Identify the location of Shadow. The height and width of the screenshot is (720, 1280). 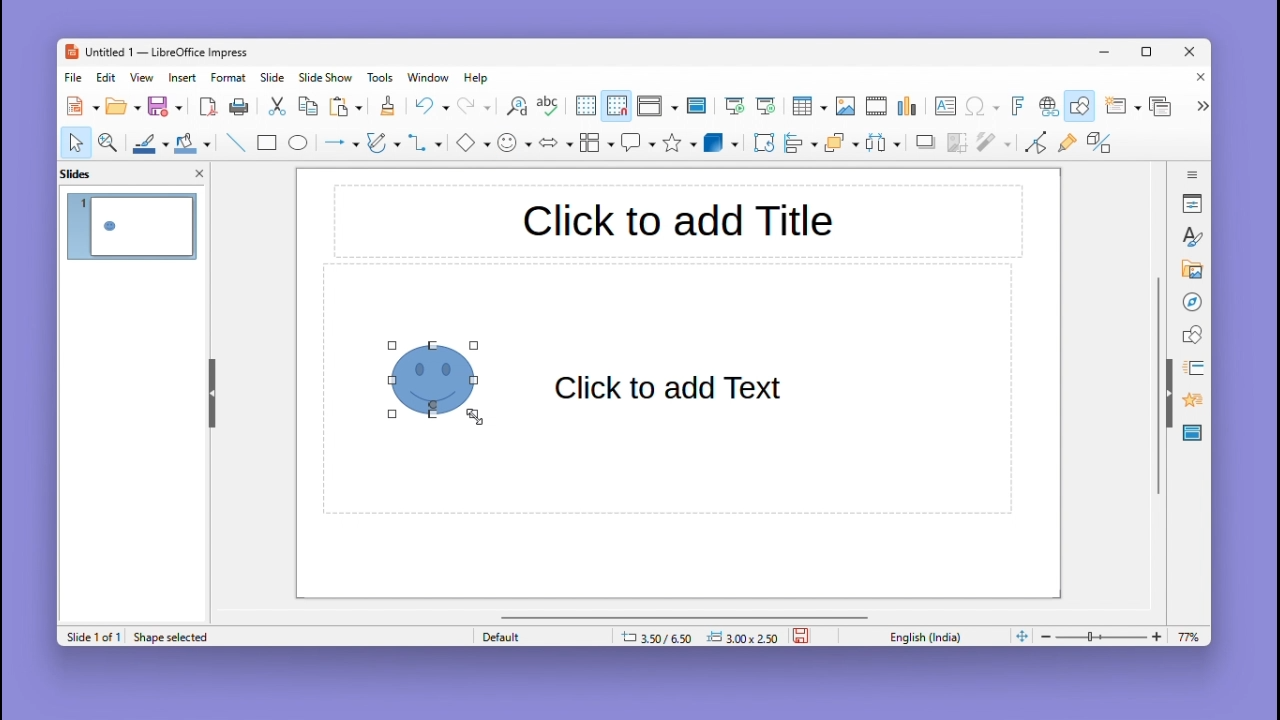
(926, 146).